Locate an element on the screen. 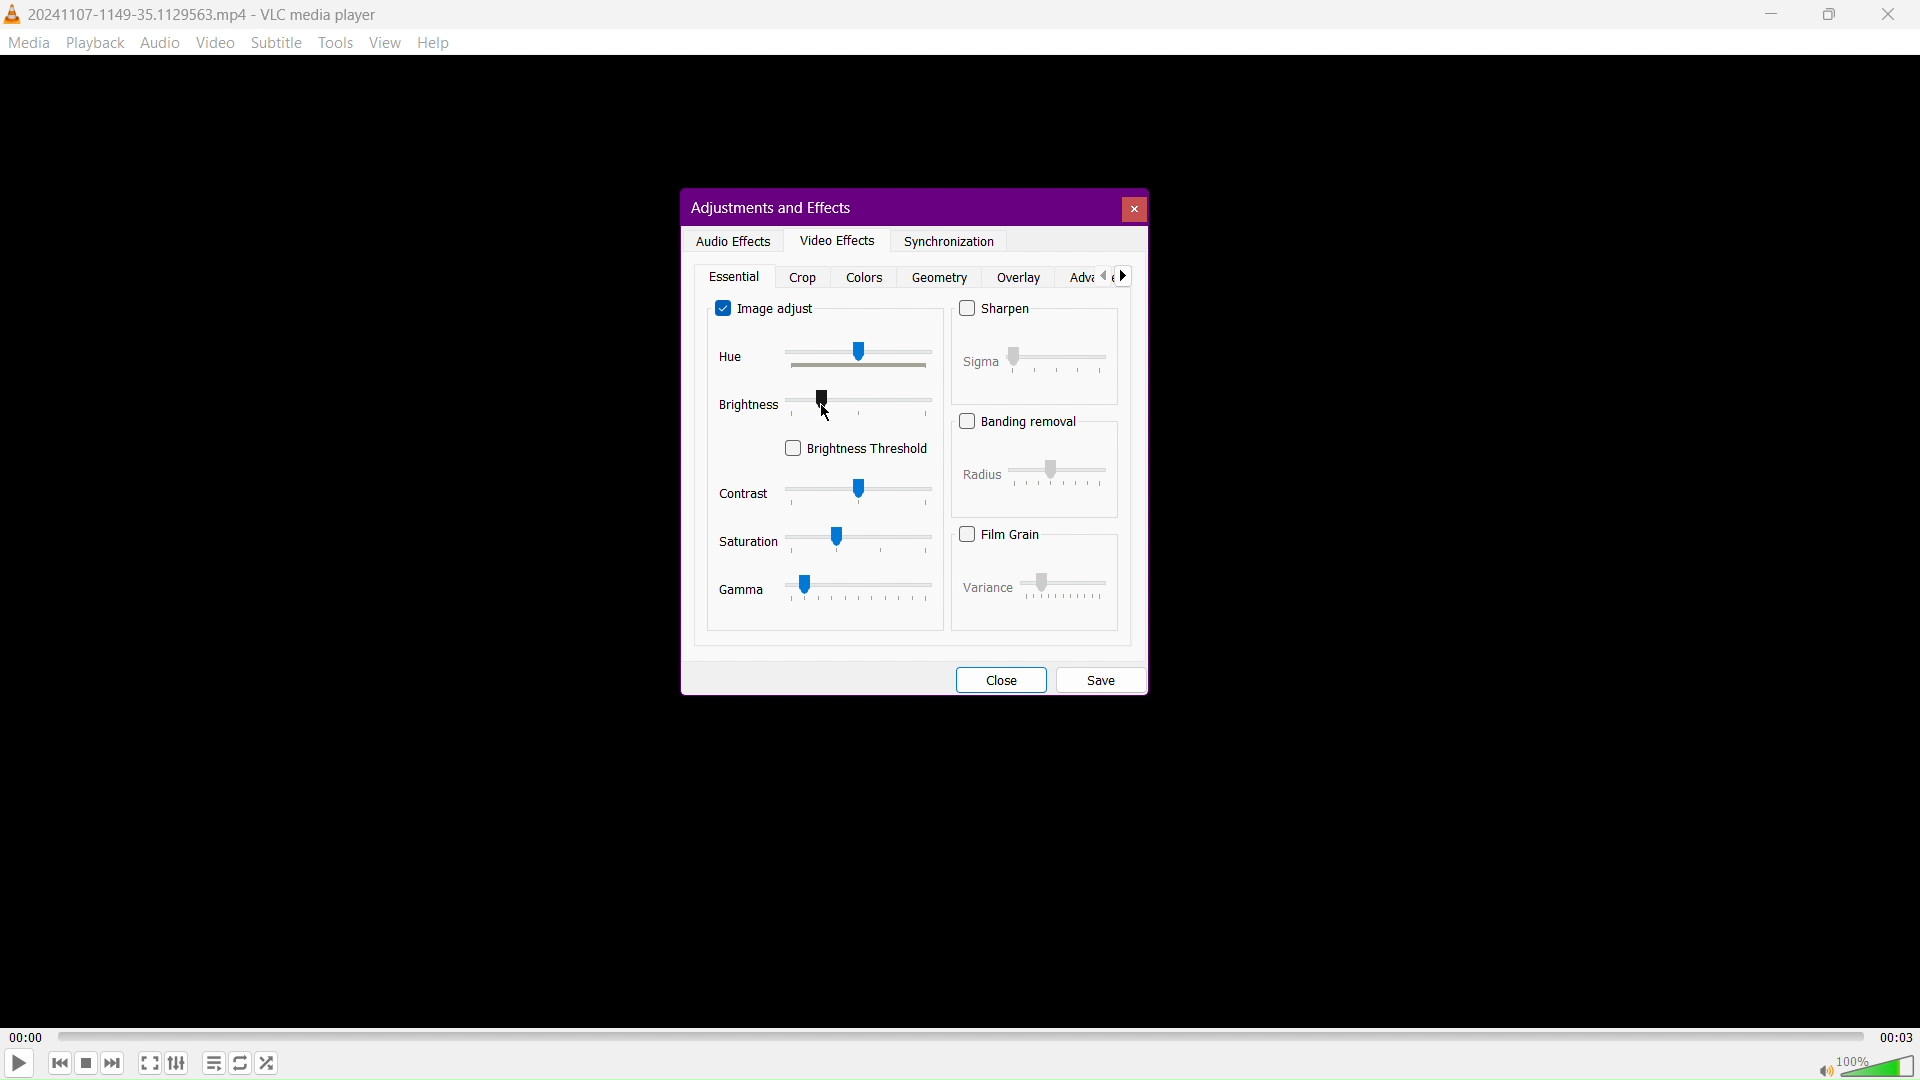 The height and width of the screenshot is (1080, 1920). Contrast is located at coordinates (824, 492).